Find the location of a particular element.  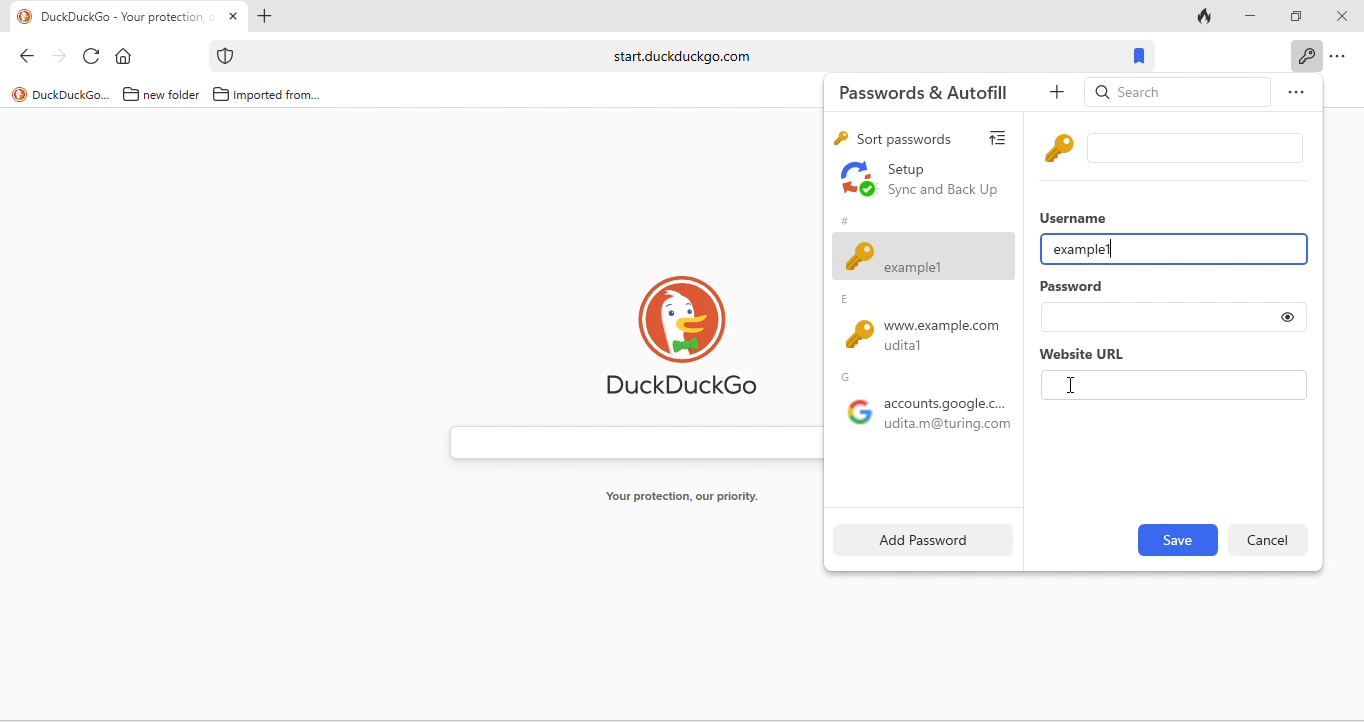

bookmarks is located at coordinates (1141, 58).